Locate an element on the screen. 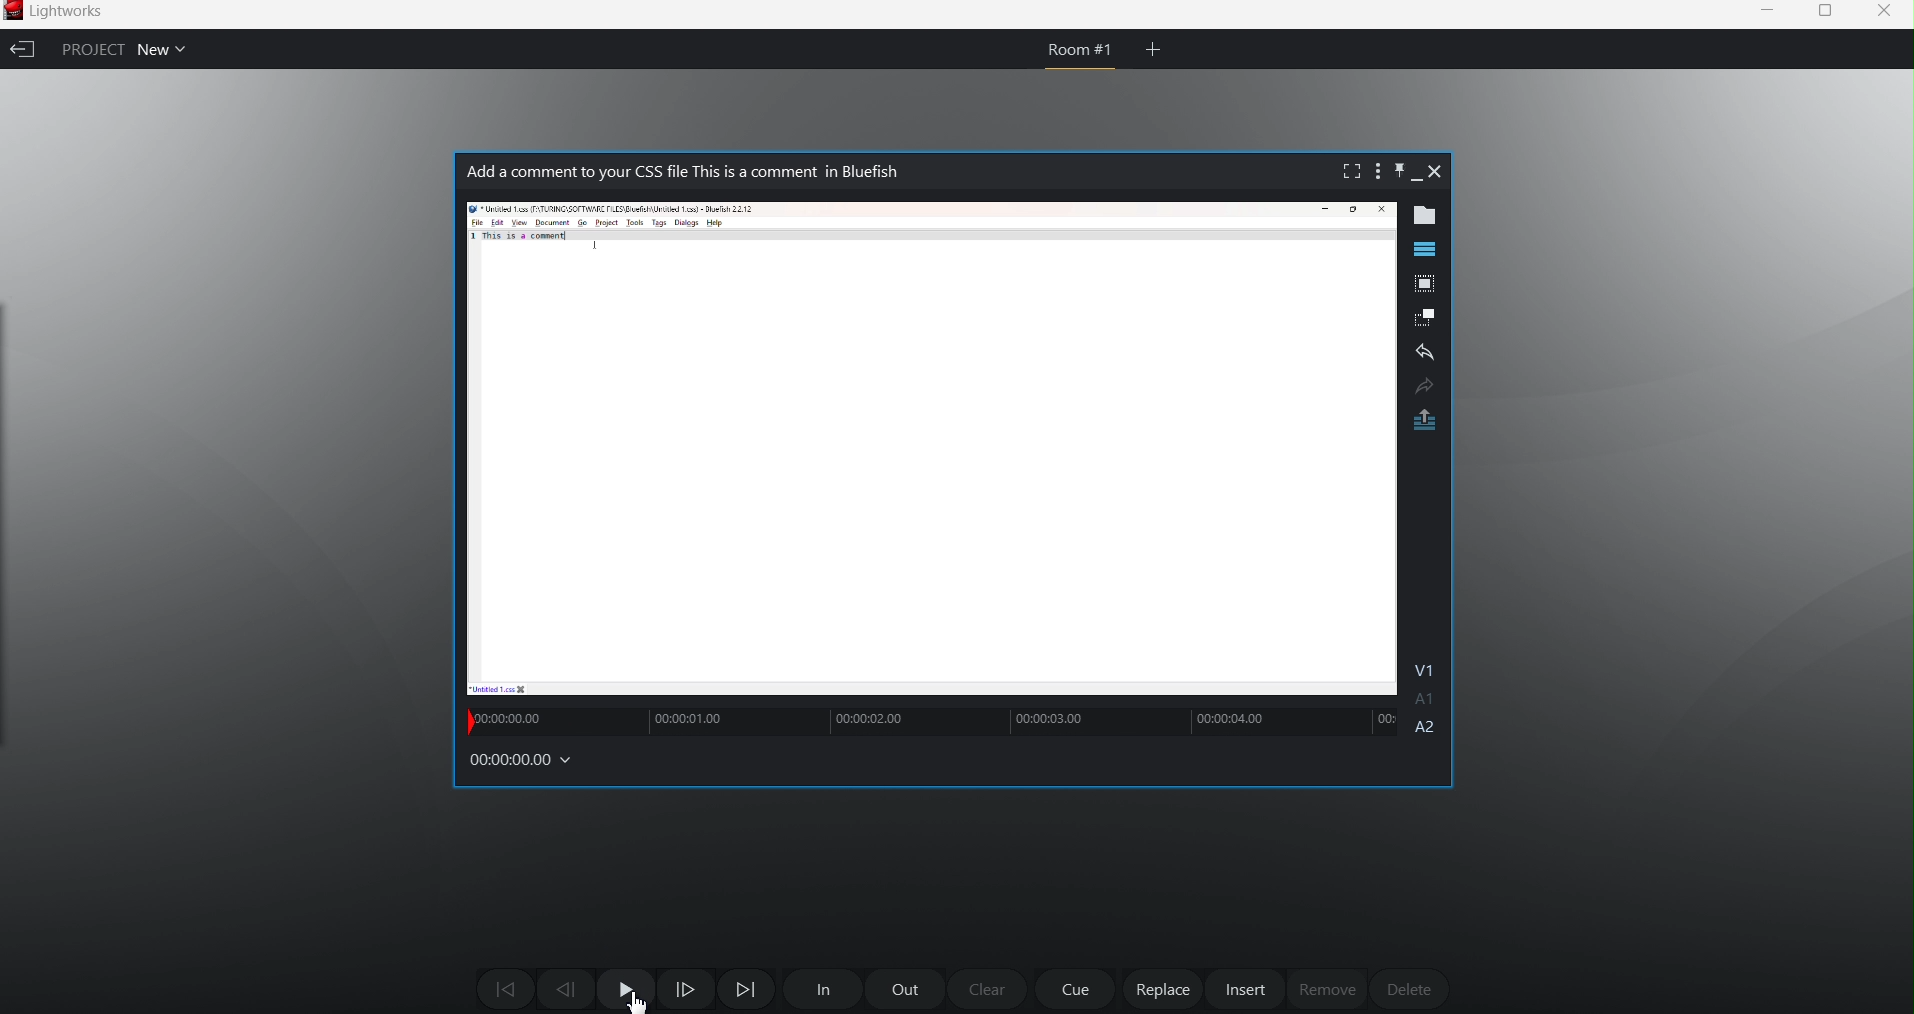 The height and width of the screenshot is (1014, 1914). Lightworks is located at coordinates (77, 11).